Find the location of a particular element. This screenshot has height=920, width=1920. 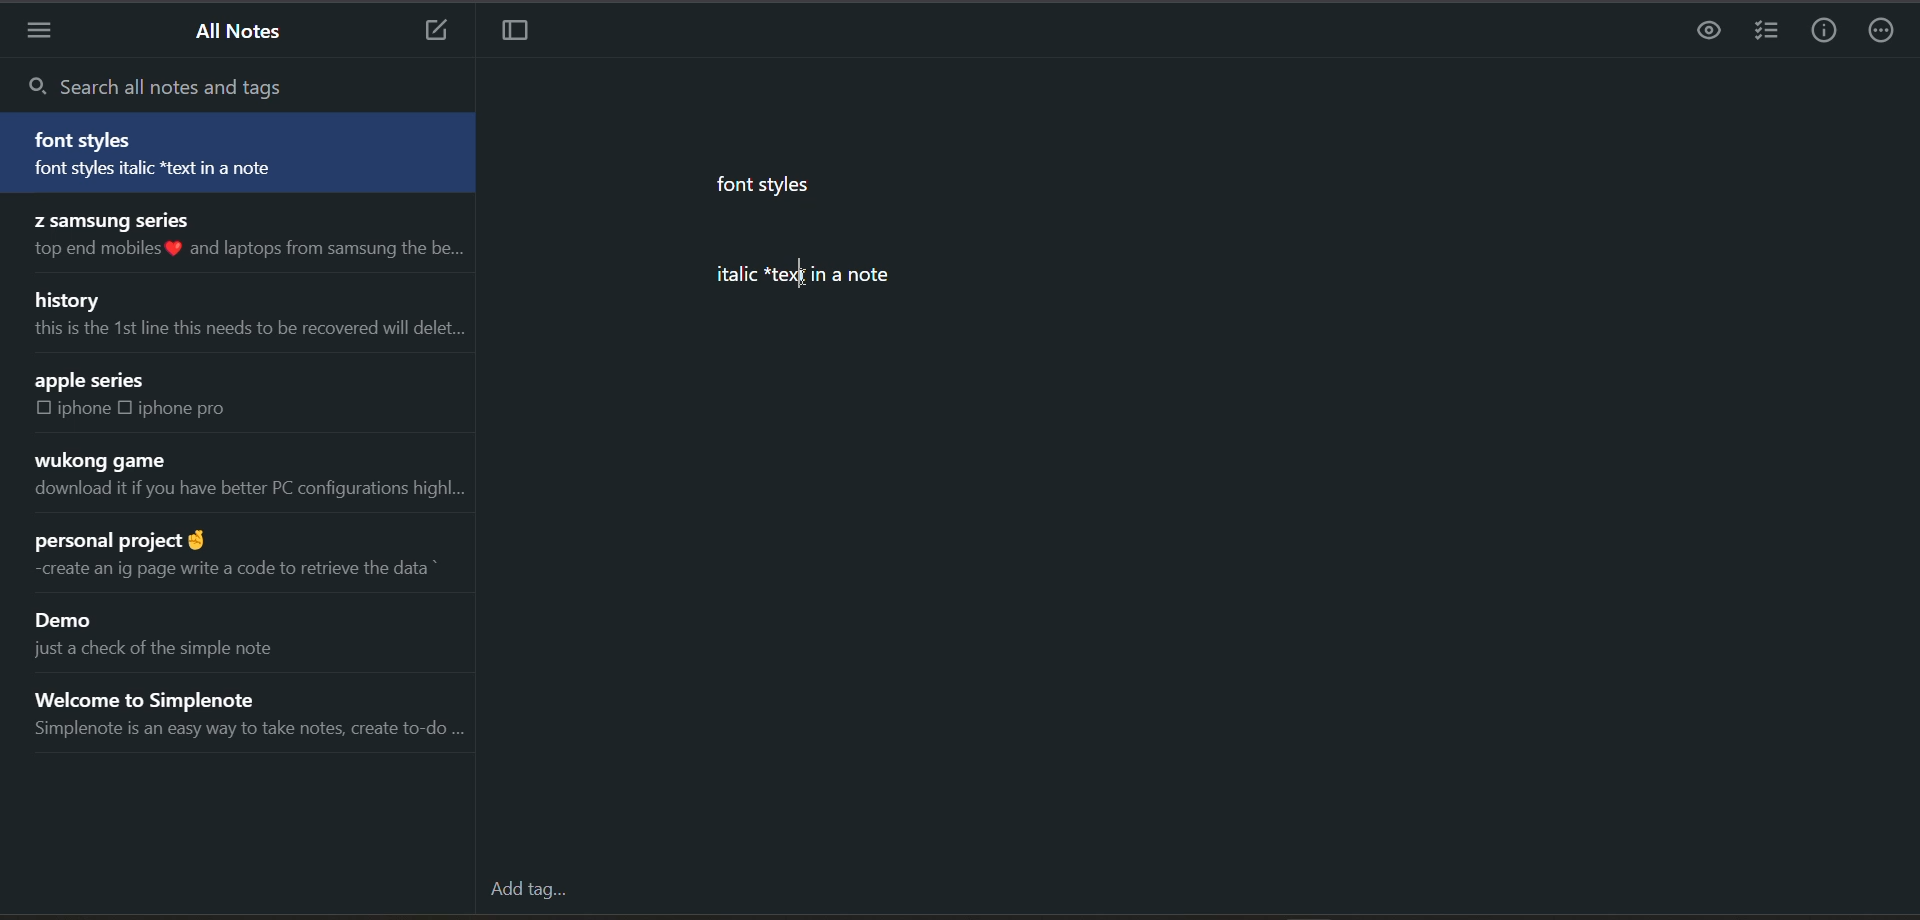

note title and preview is located at coordinates (257, 714).